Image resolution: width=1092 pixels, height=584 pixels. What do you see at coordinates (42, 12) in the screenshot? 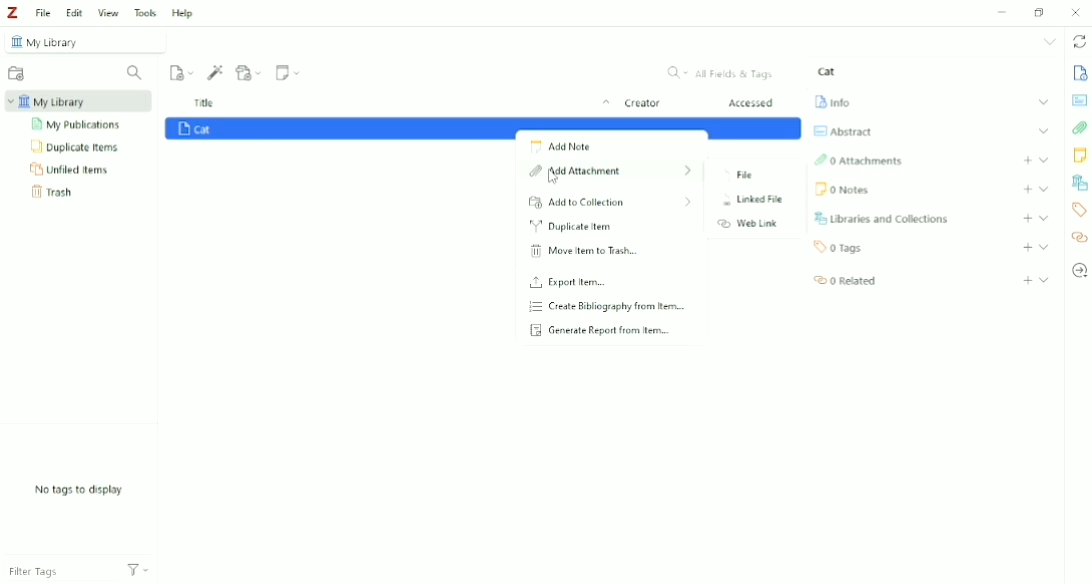
I see `File` at bounding box center [42, 12].